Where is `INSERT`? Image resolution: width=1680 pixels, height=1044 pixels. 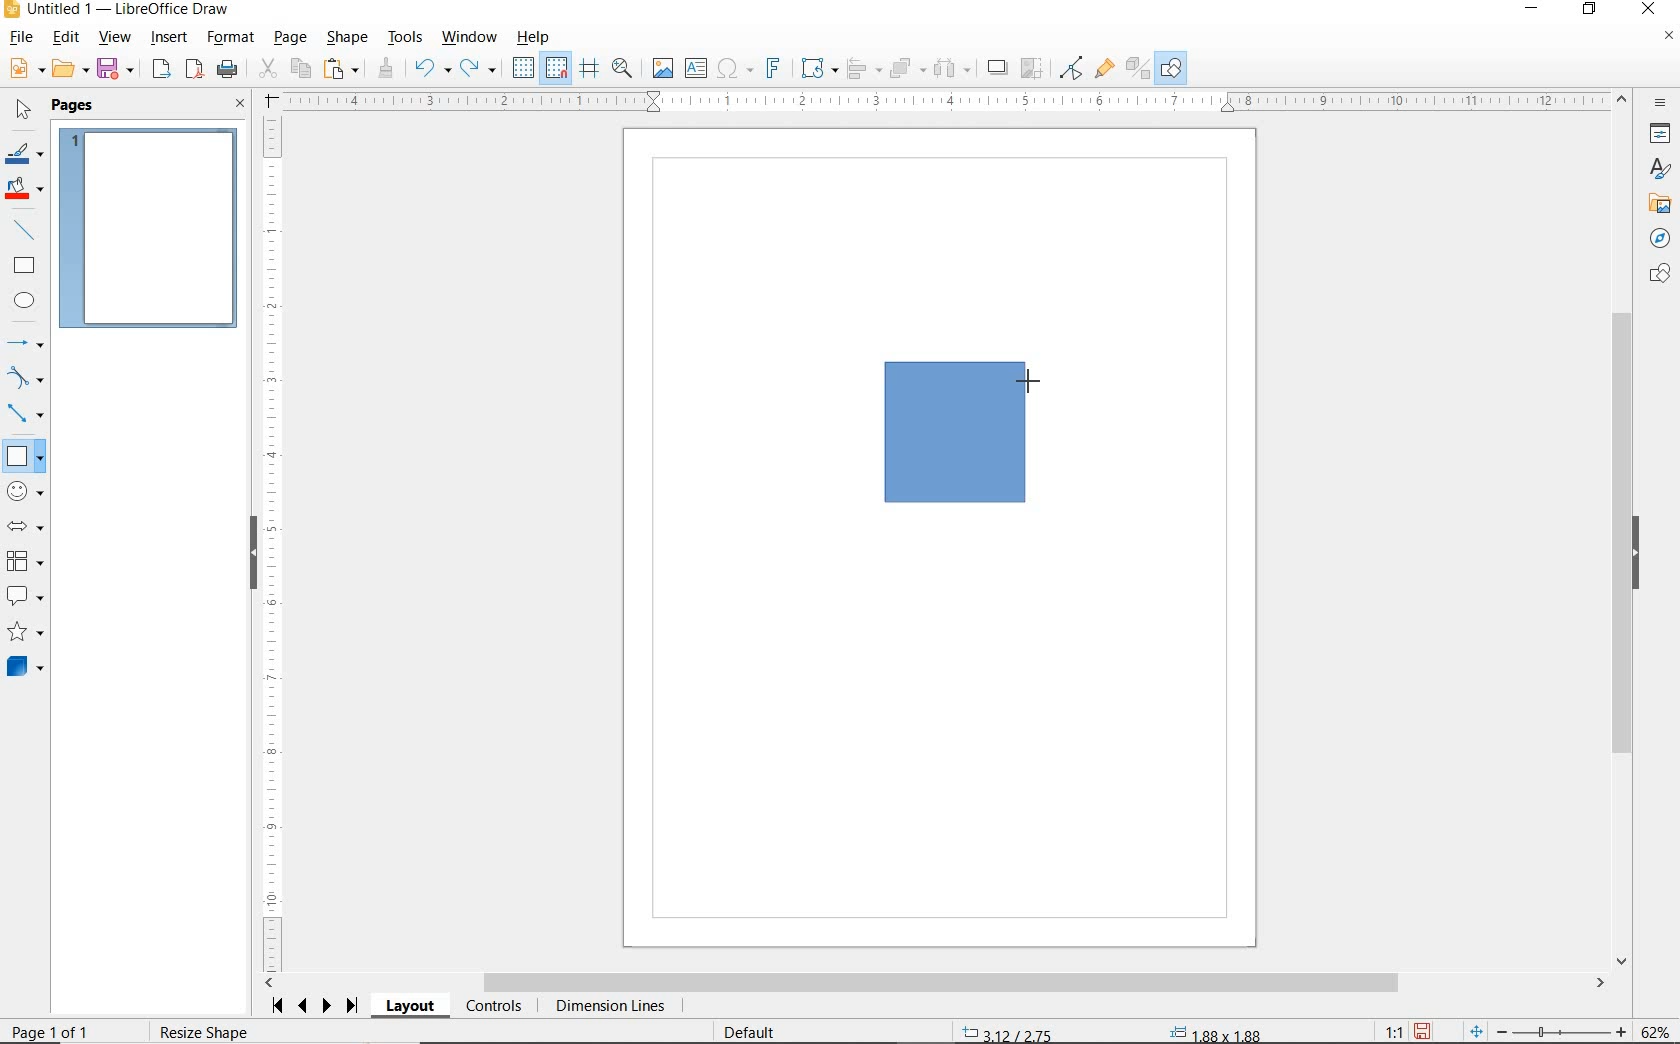
INSERT is located at coordinates (170, 39).